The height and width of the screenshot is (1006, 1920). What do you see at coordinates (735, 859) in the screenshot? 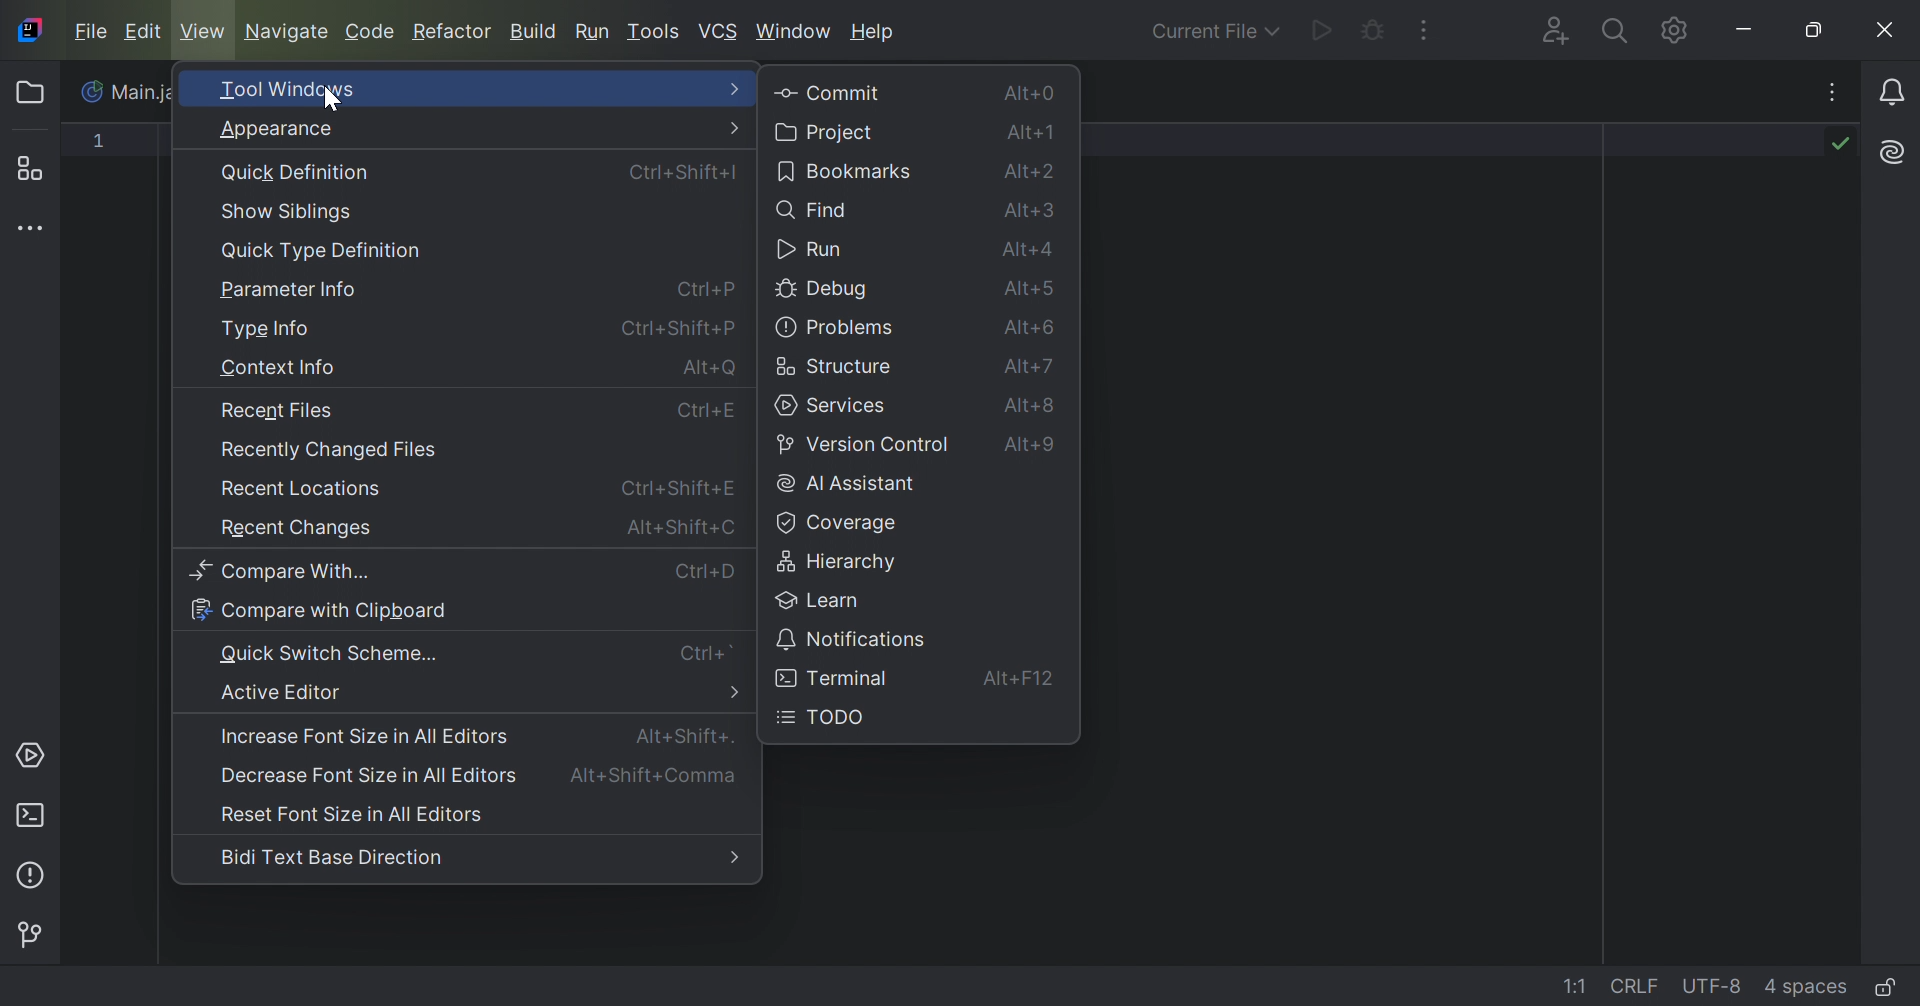
I see `More` at bounding box center [735, 859].